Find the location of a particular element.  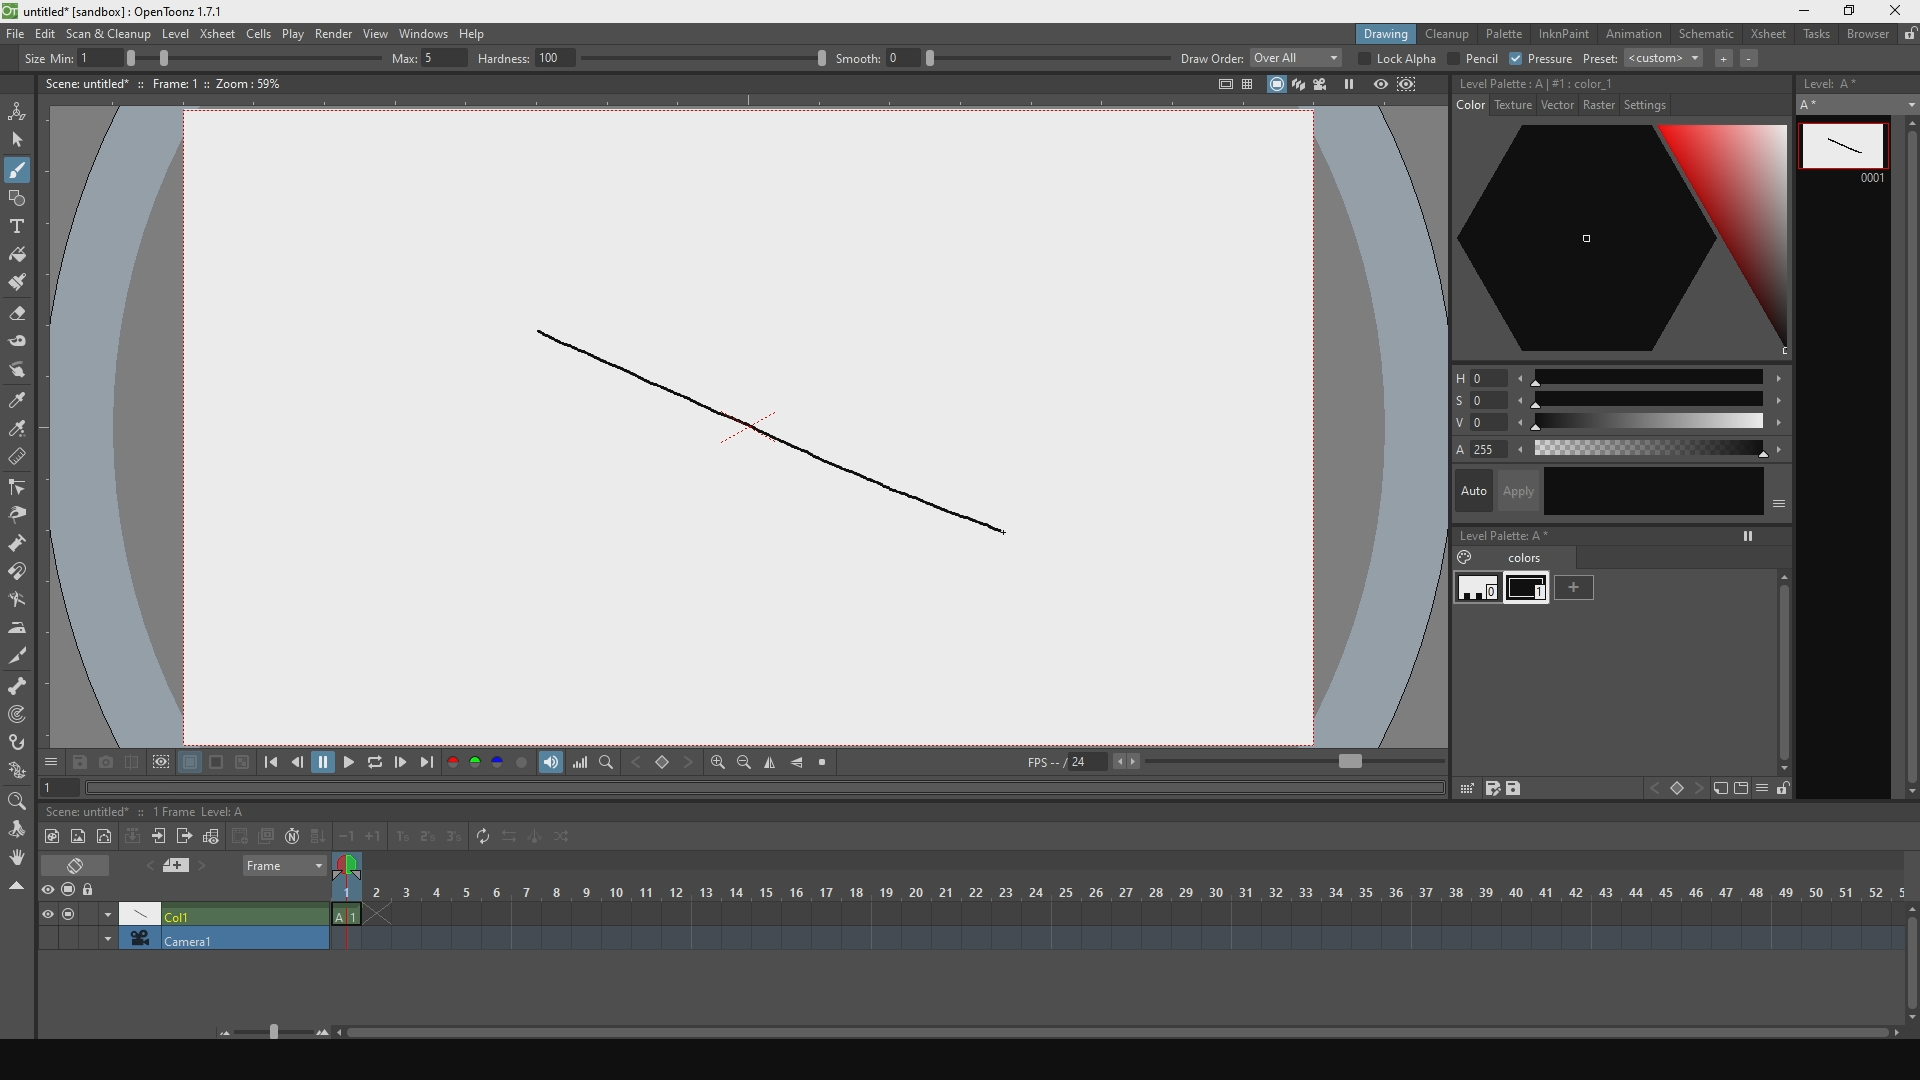

zoom is located at coordinates (19, 802).